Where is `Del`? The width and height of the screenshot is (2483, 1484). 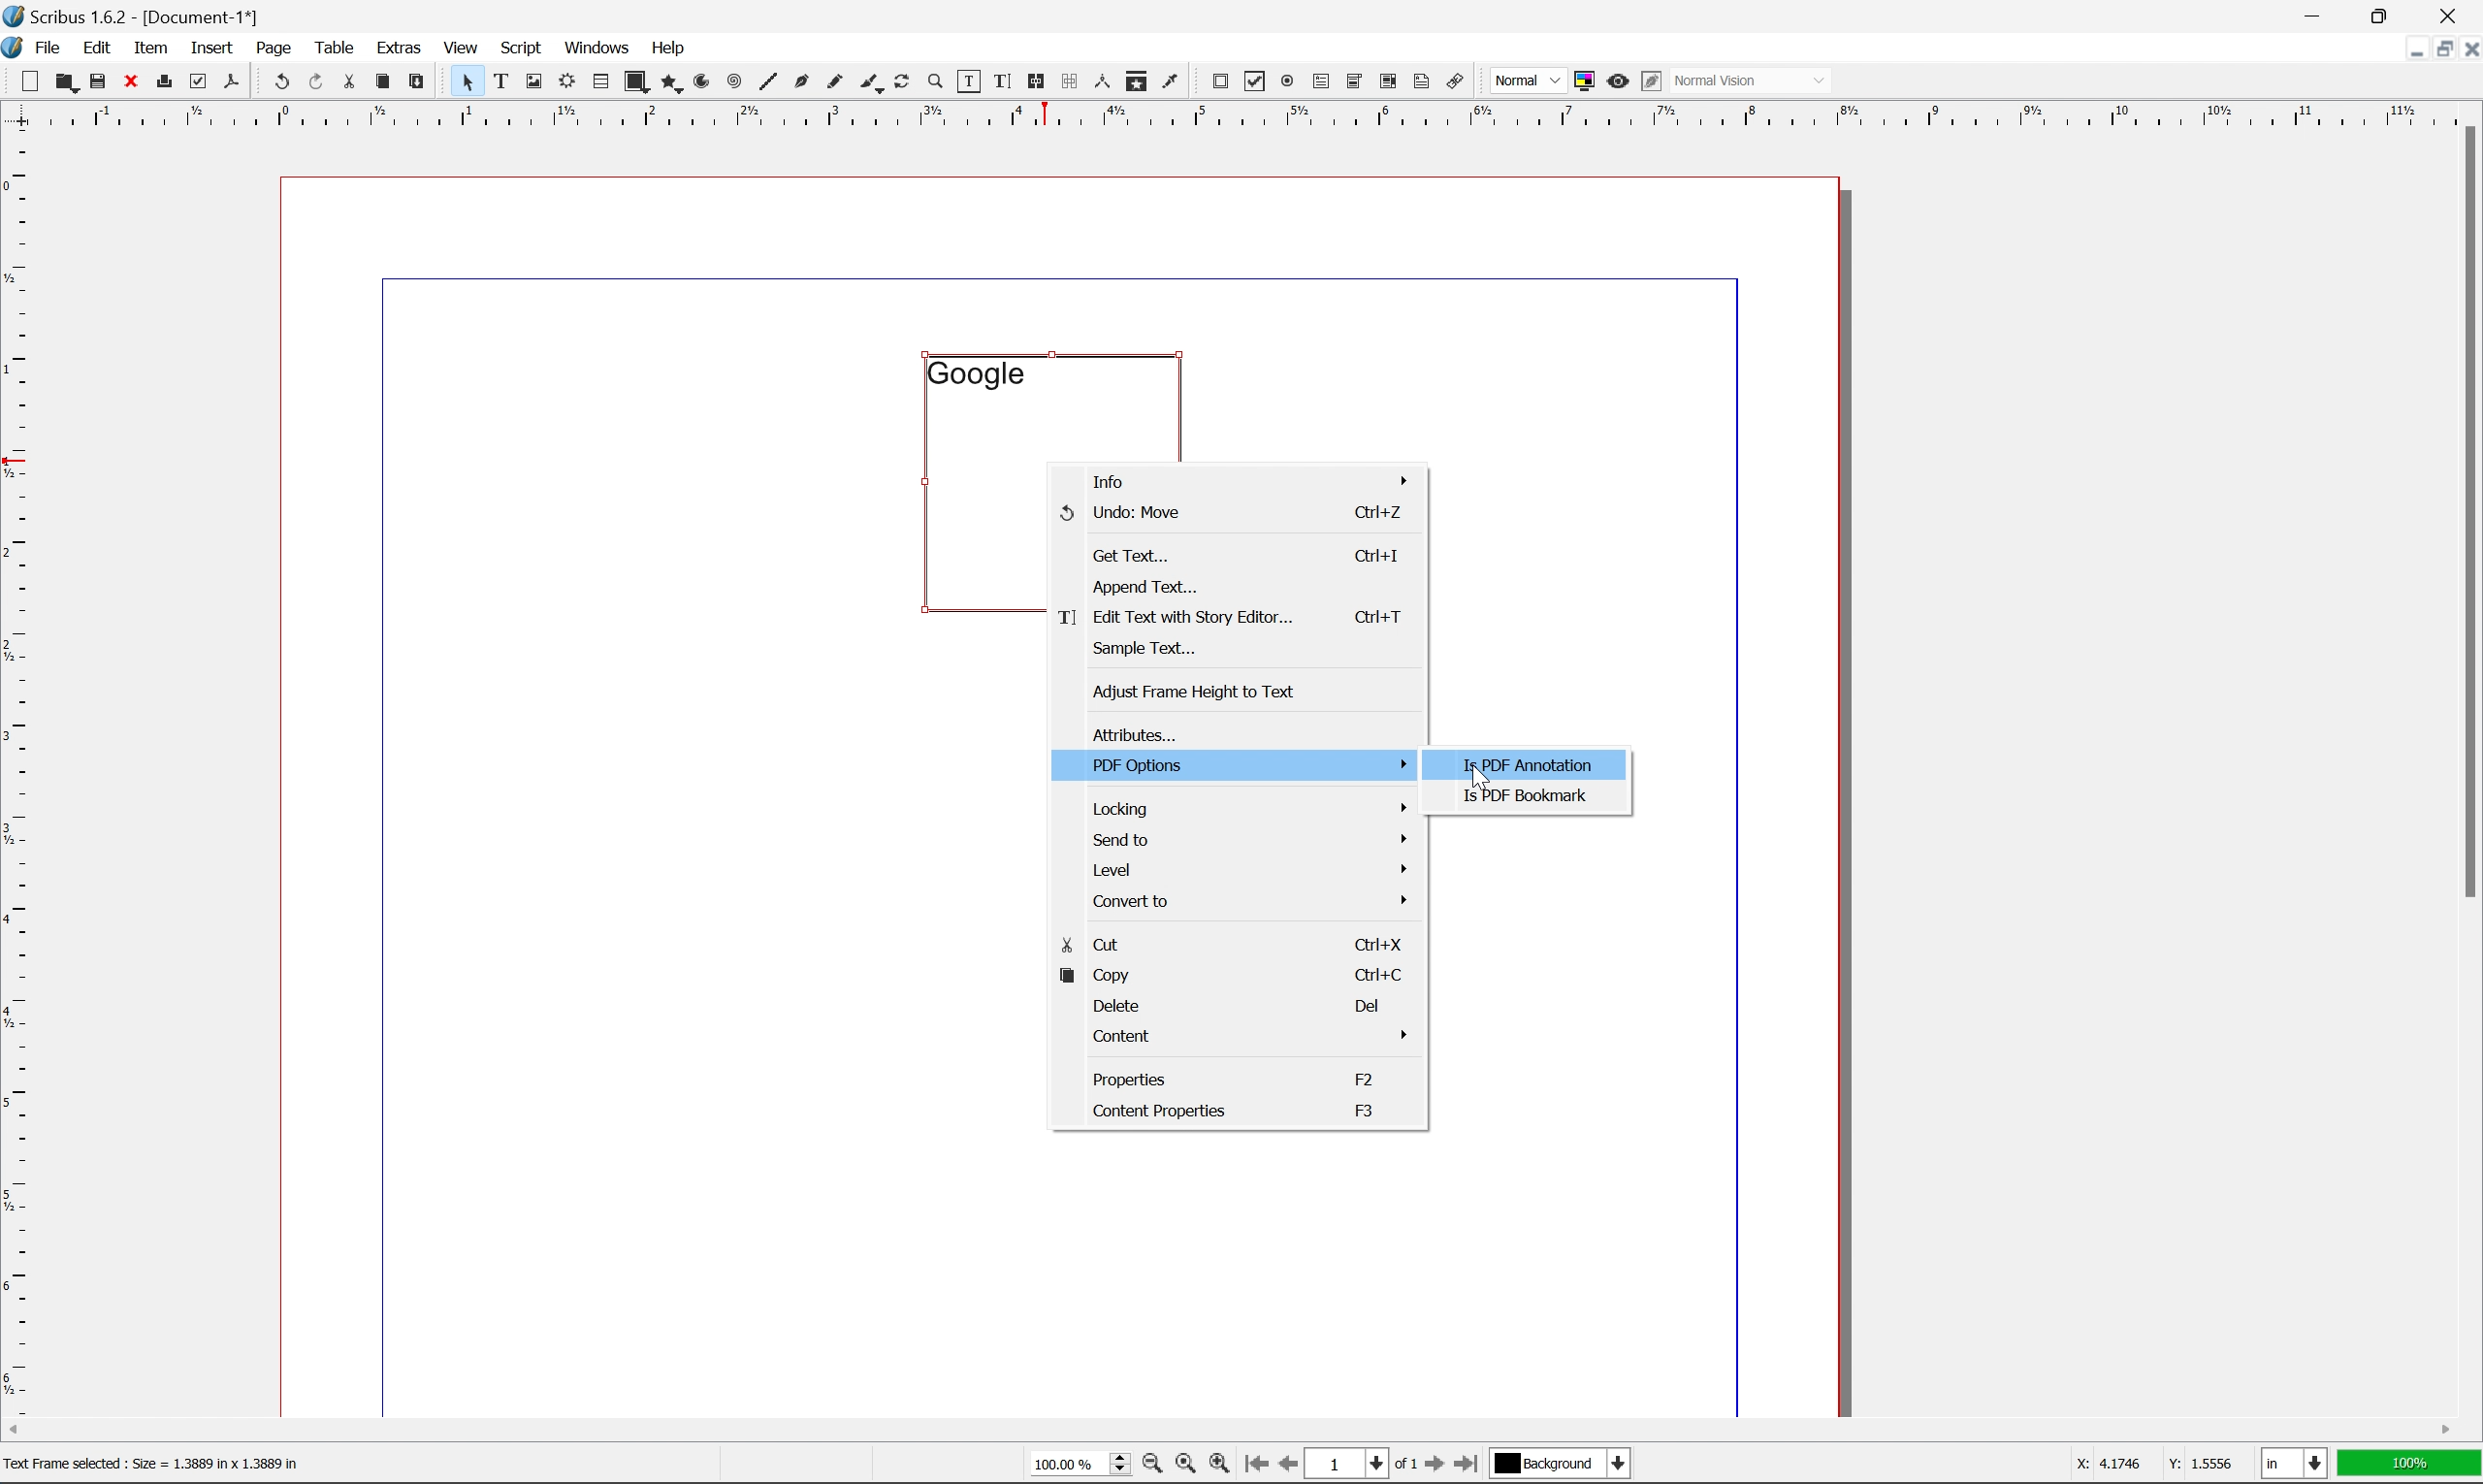
Del is located at coordinates (1369, 1006).